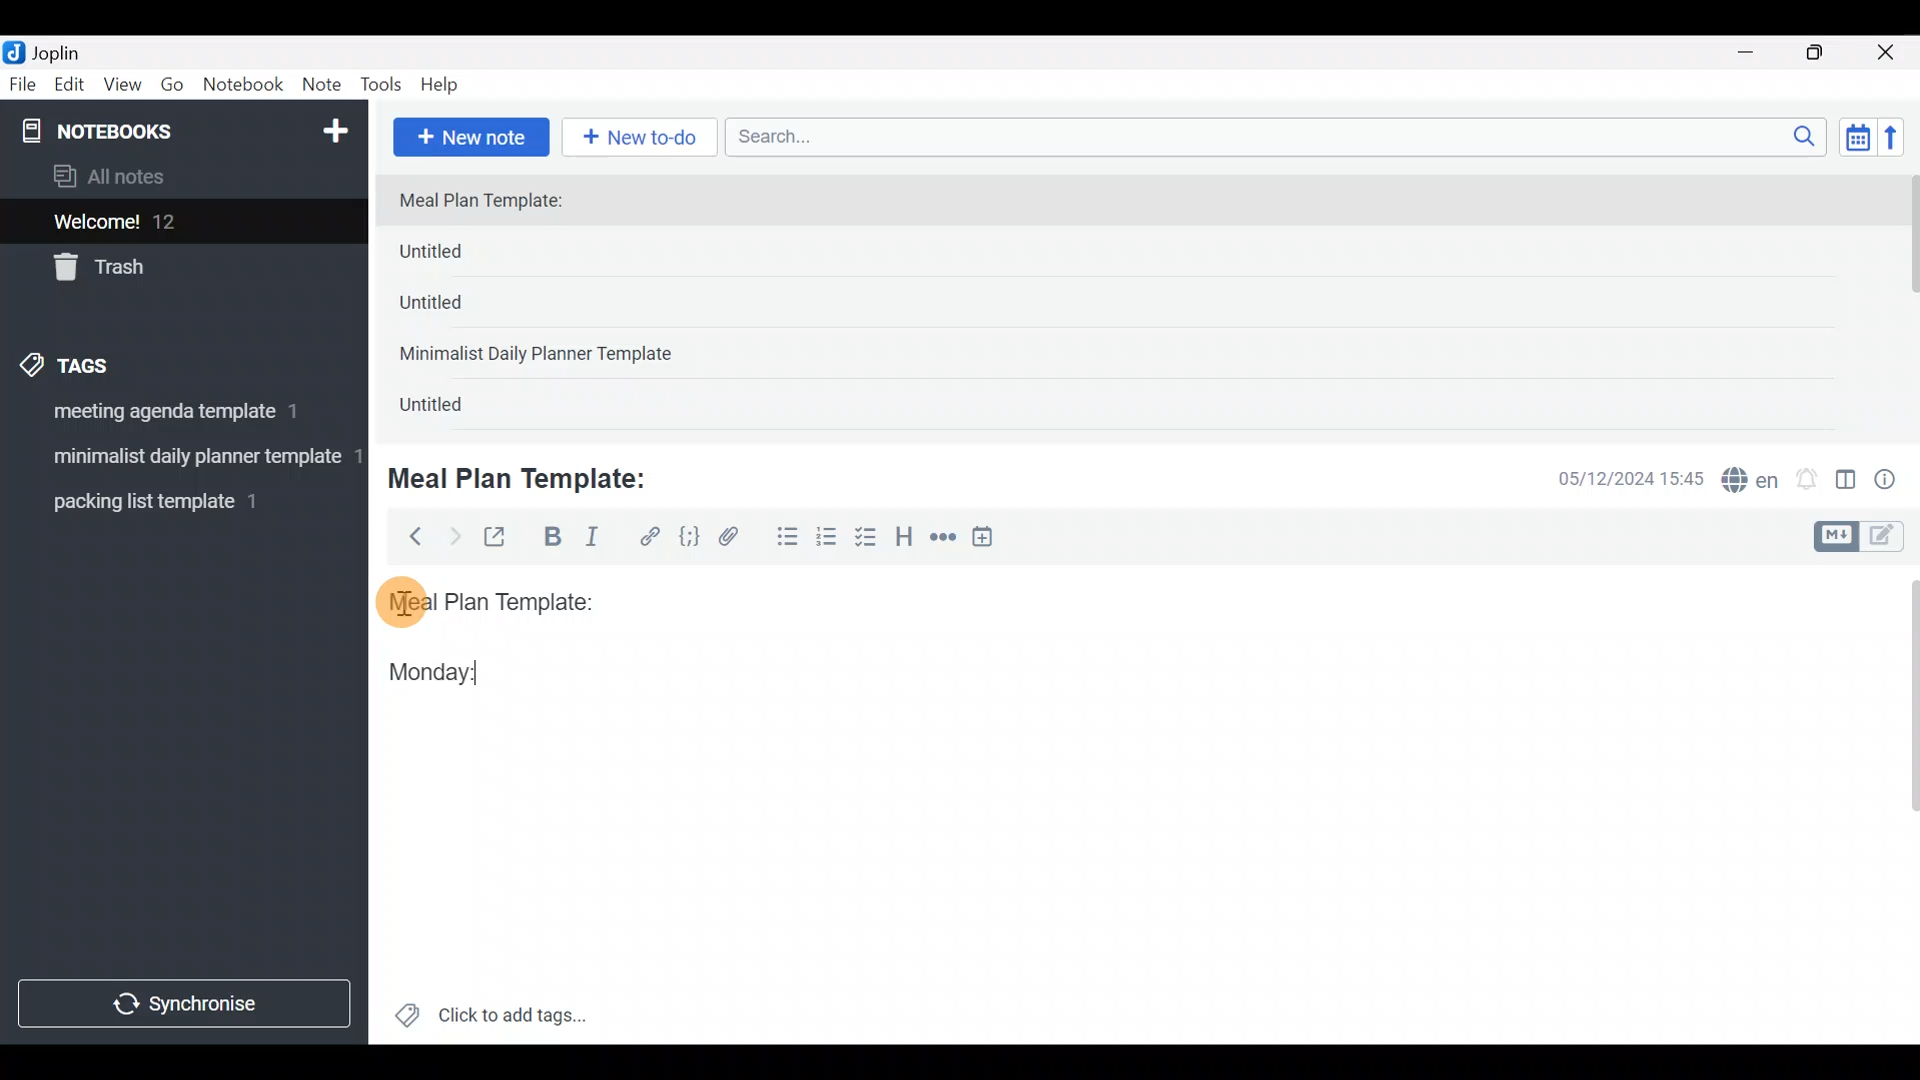 The height and width of the screenshot is (1080, 1920). Describe the element at coordinates (905, 540) in the screenshot. I see `Heading` at that location.